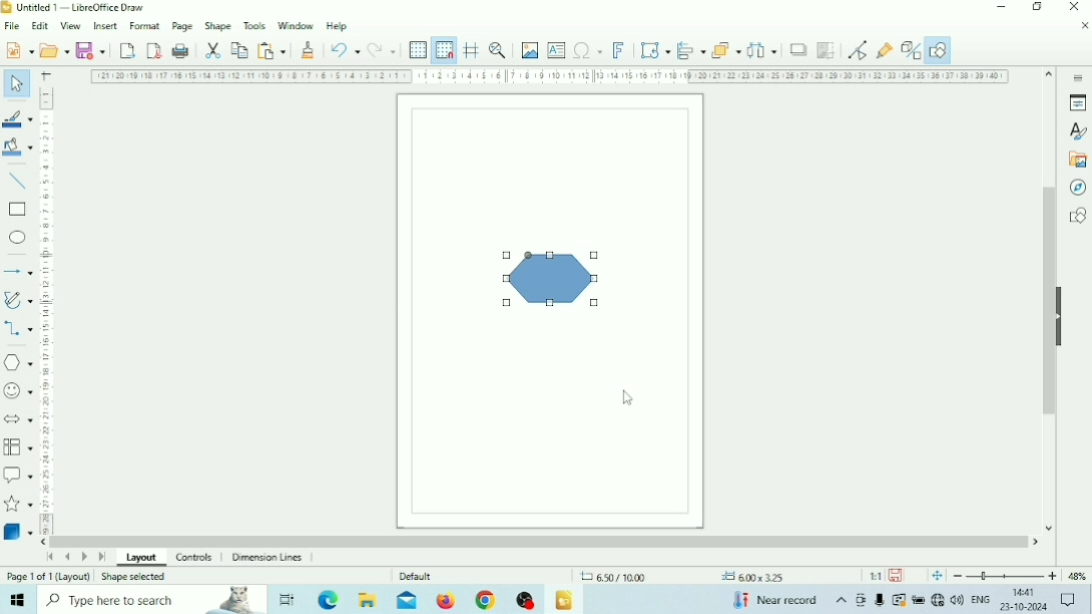 Image resolution: width=1092 pixels, height=614 pixels. What do you see at coordinates (1076, 160) in the screenshot?
I see `Gallery` at bounding box center [1076, 160].